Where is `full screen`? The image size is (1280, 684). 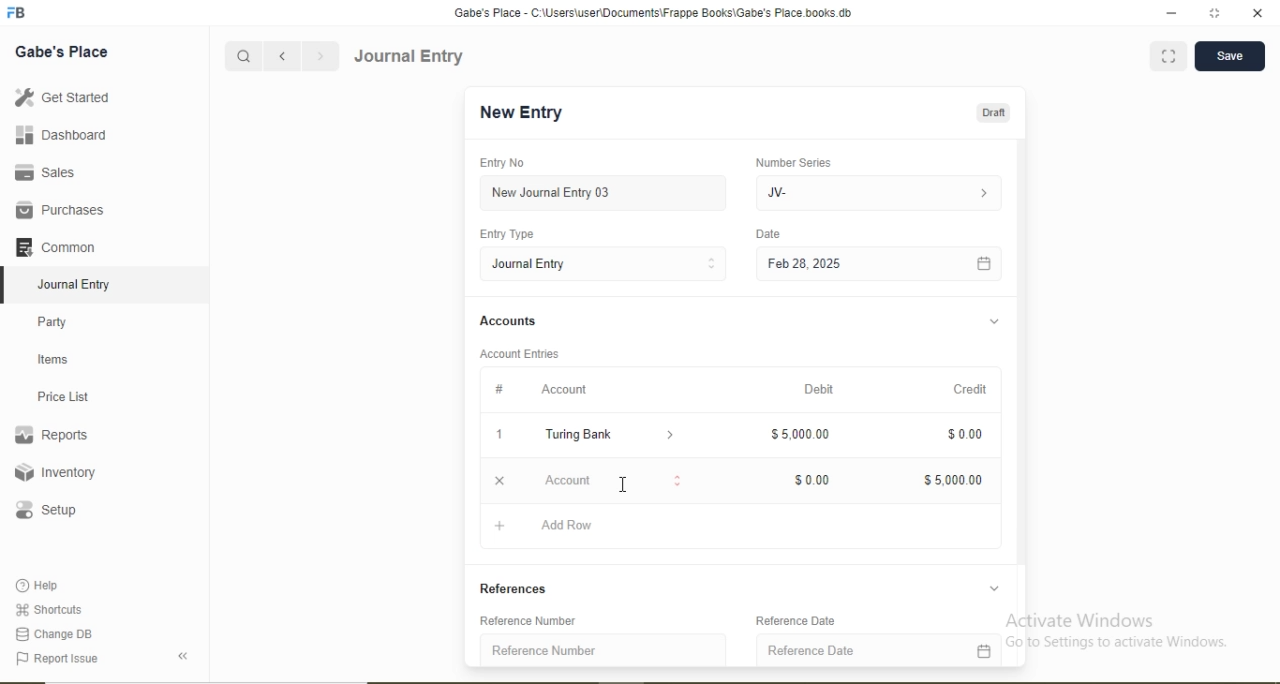 full screen is located at coordinates (1215, 13).